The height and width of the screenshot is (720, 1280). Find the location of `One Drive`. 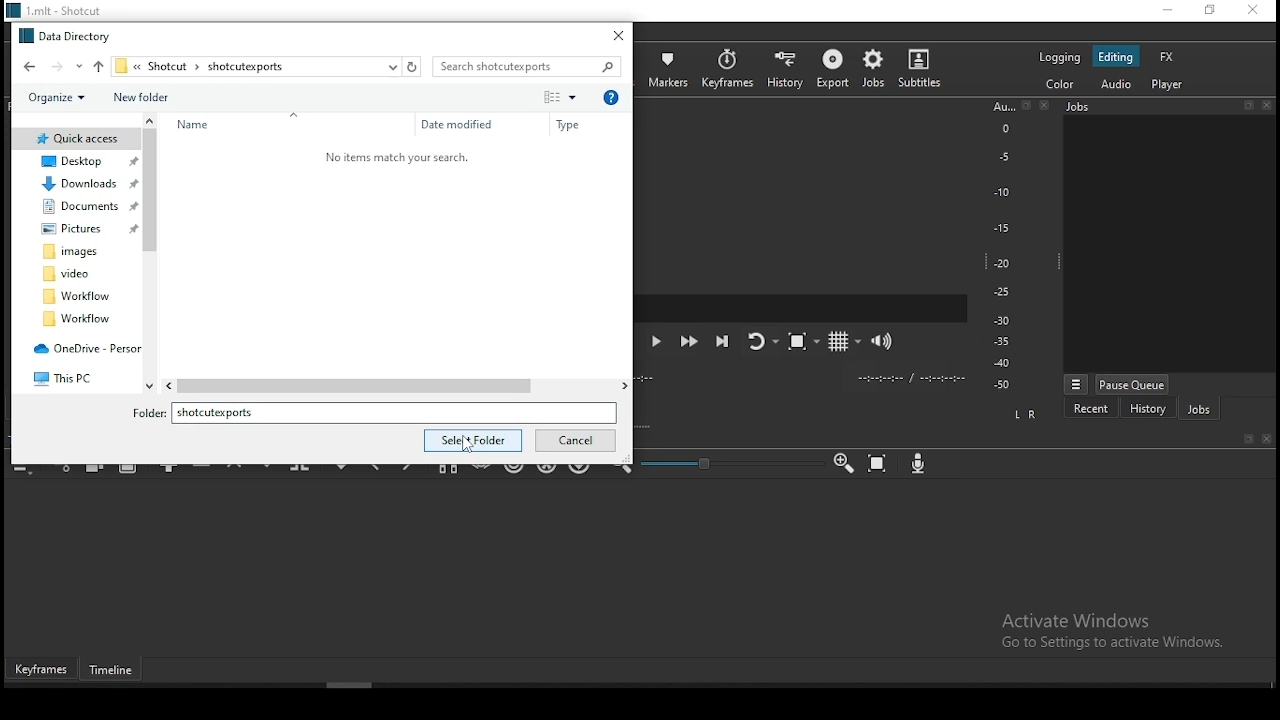

One Drive is located at coordinates (83, 350).